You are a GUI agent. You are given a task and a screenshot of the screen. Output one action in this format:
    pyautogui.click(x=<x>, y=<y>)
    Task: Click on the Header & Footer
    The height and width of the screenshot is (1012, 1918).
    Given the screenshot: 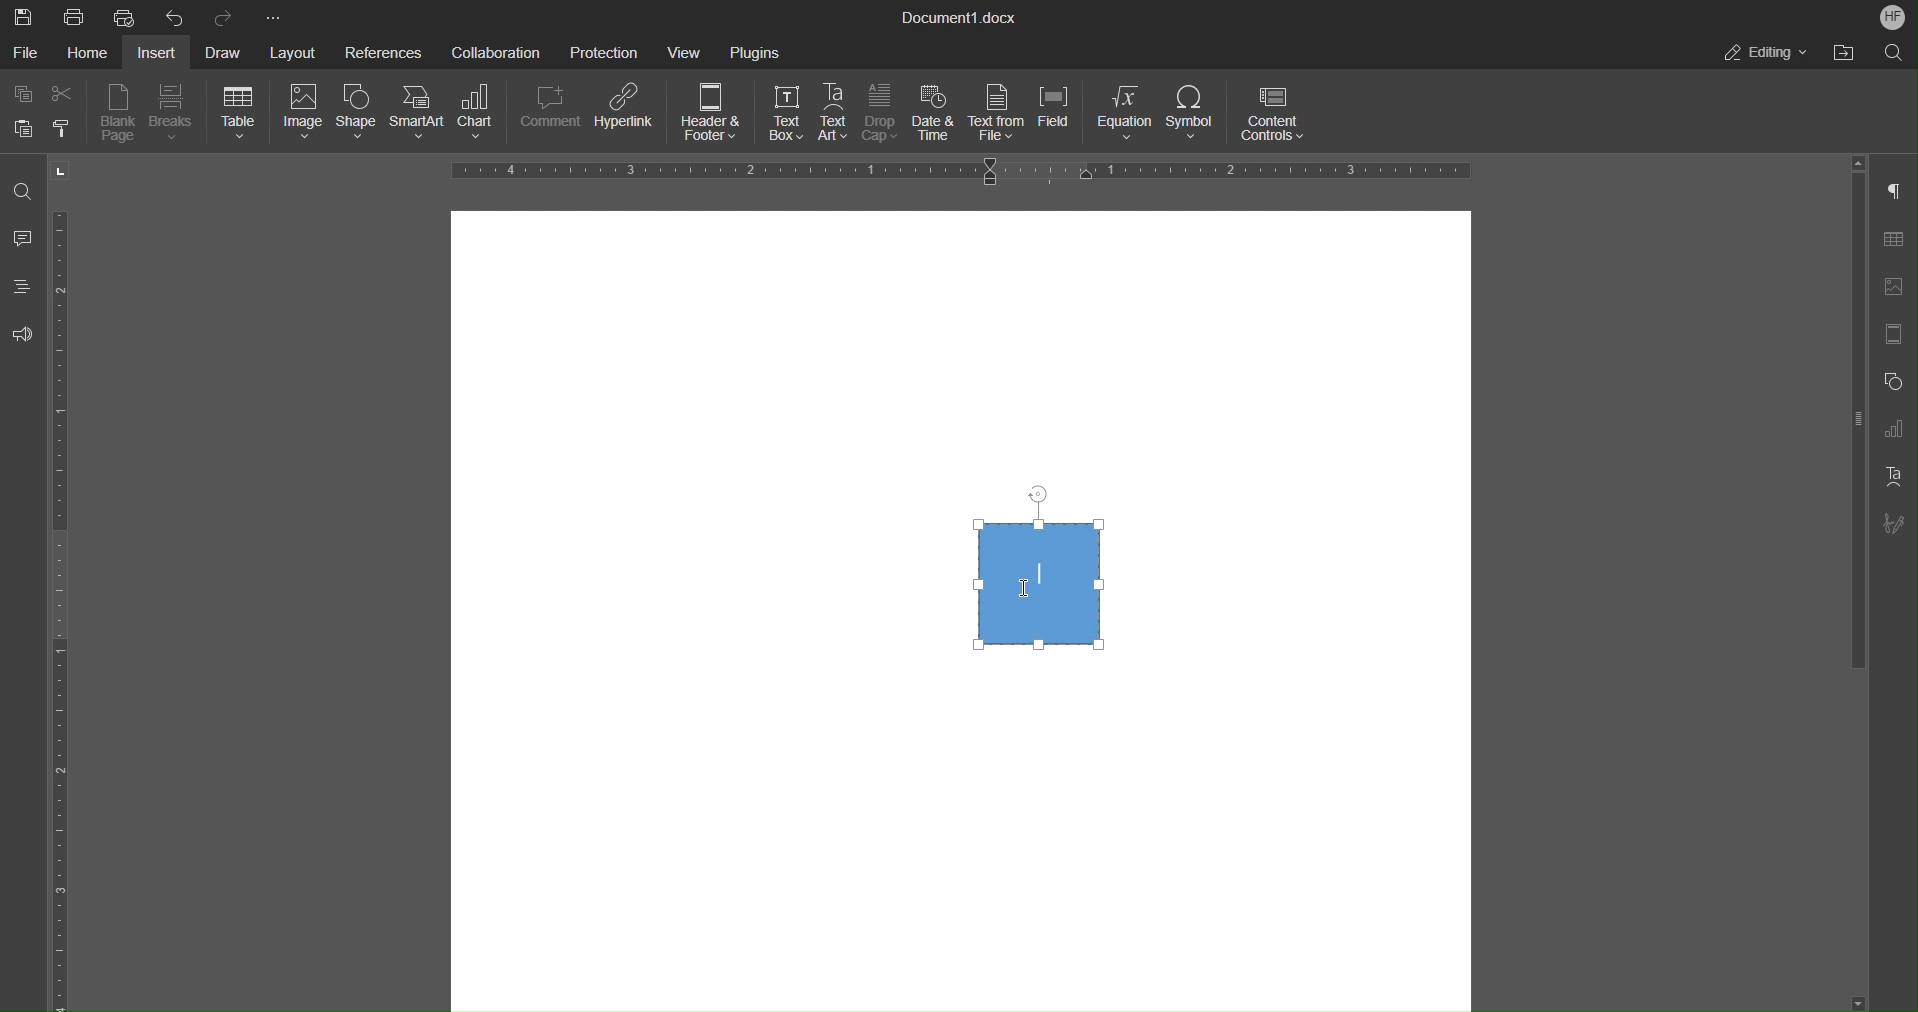 What is the action you would take?
    pyautogui.click(x=713, y=115)
    